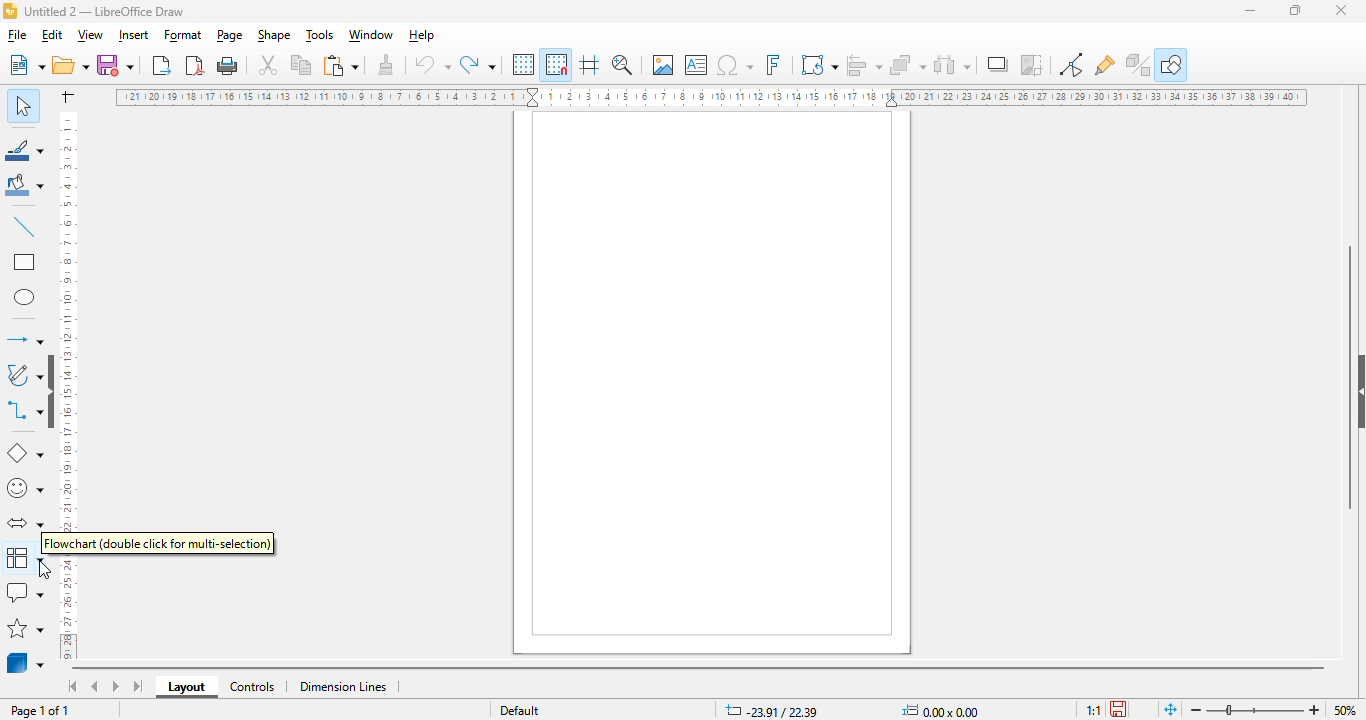 The image size is (1366, 720). Describe the element at coordinates (25, 227) in the screenshot. I see `insert line` at that location.